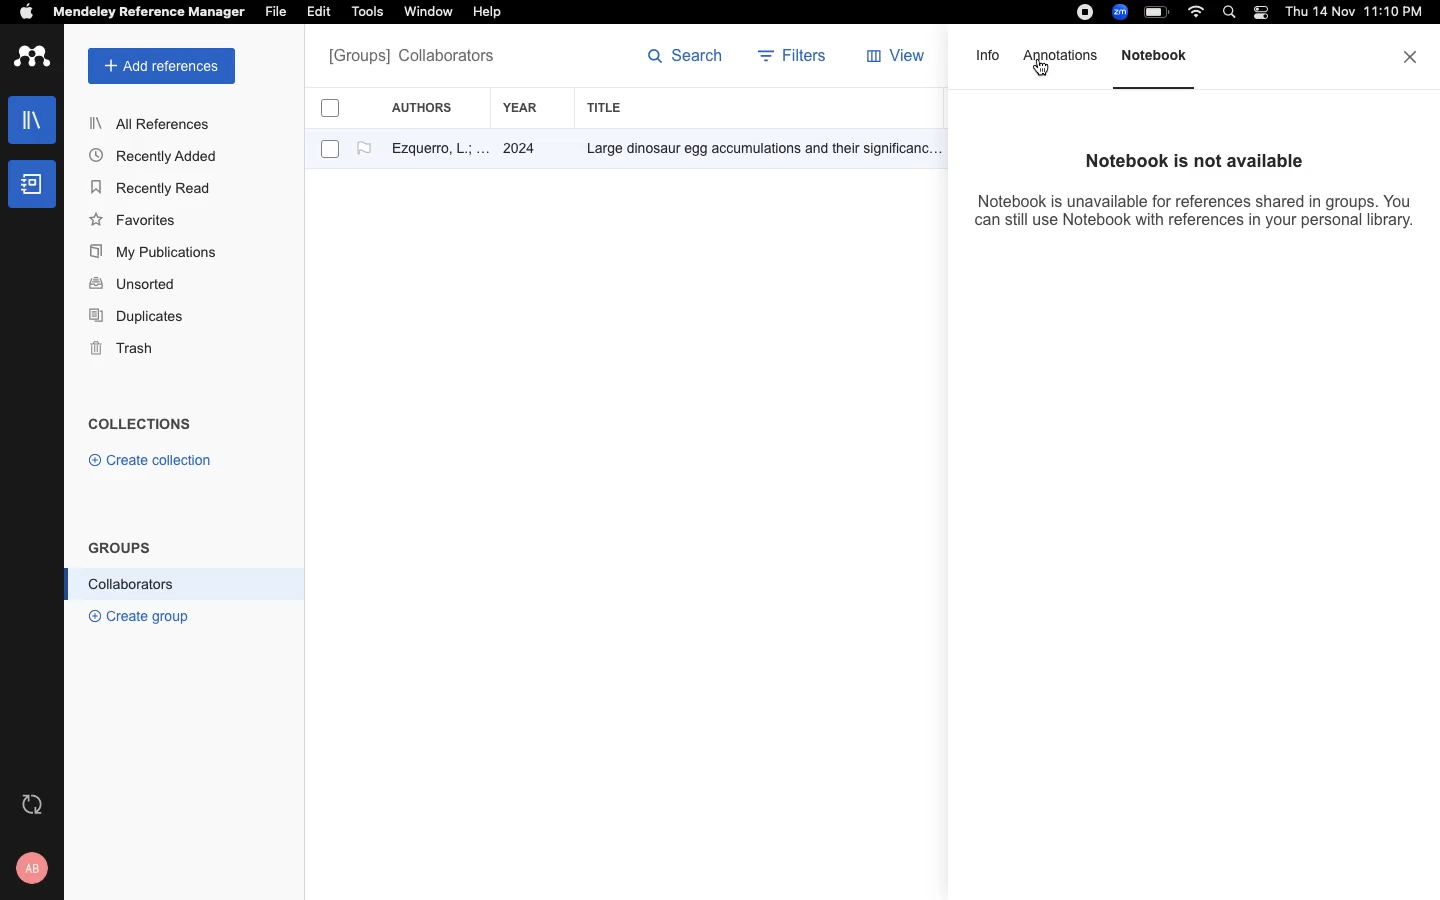 Image resolution: width=1440 pixels, height=900 pixels. What do you see at coordinates (900, 60) in the screenshot?
I see `view` at bounding box center [900, 60].